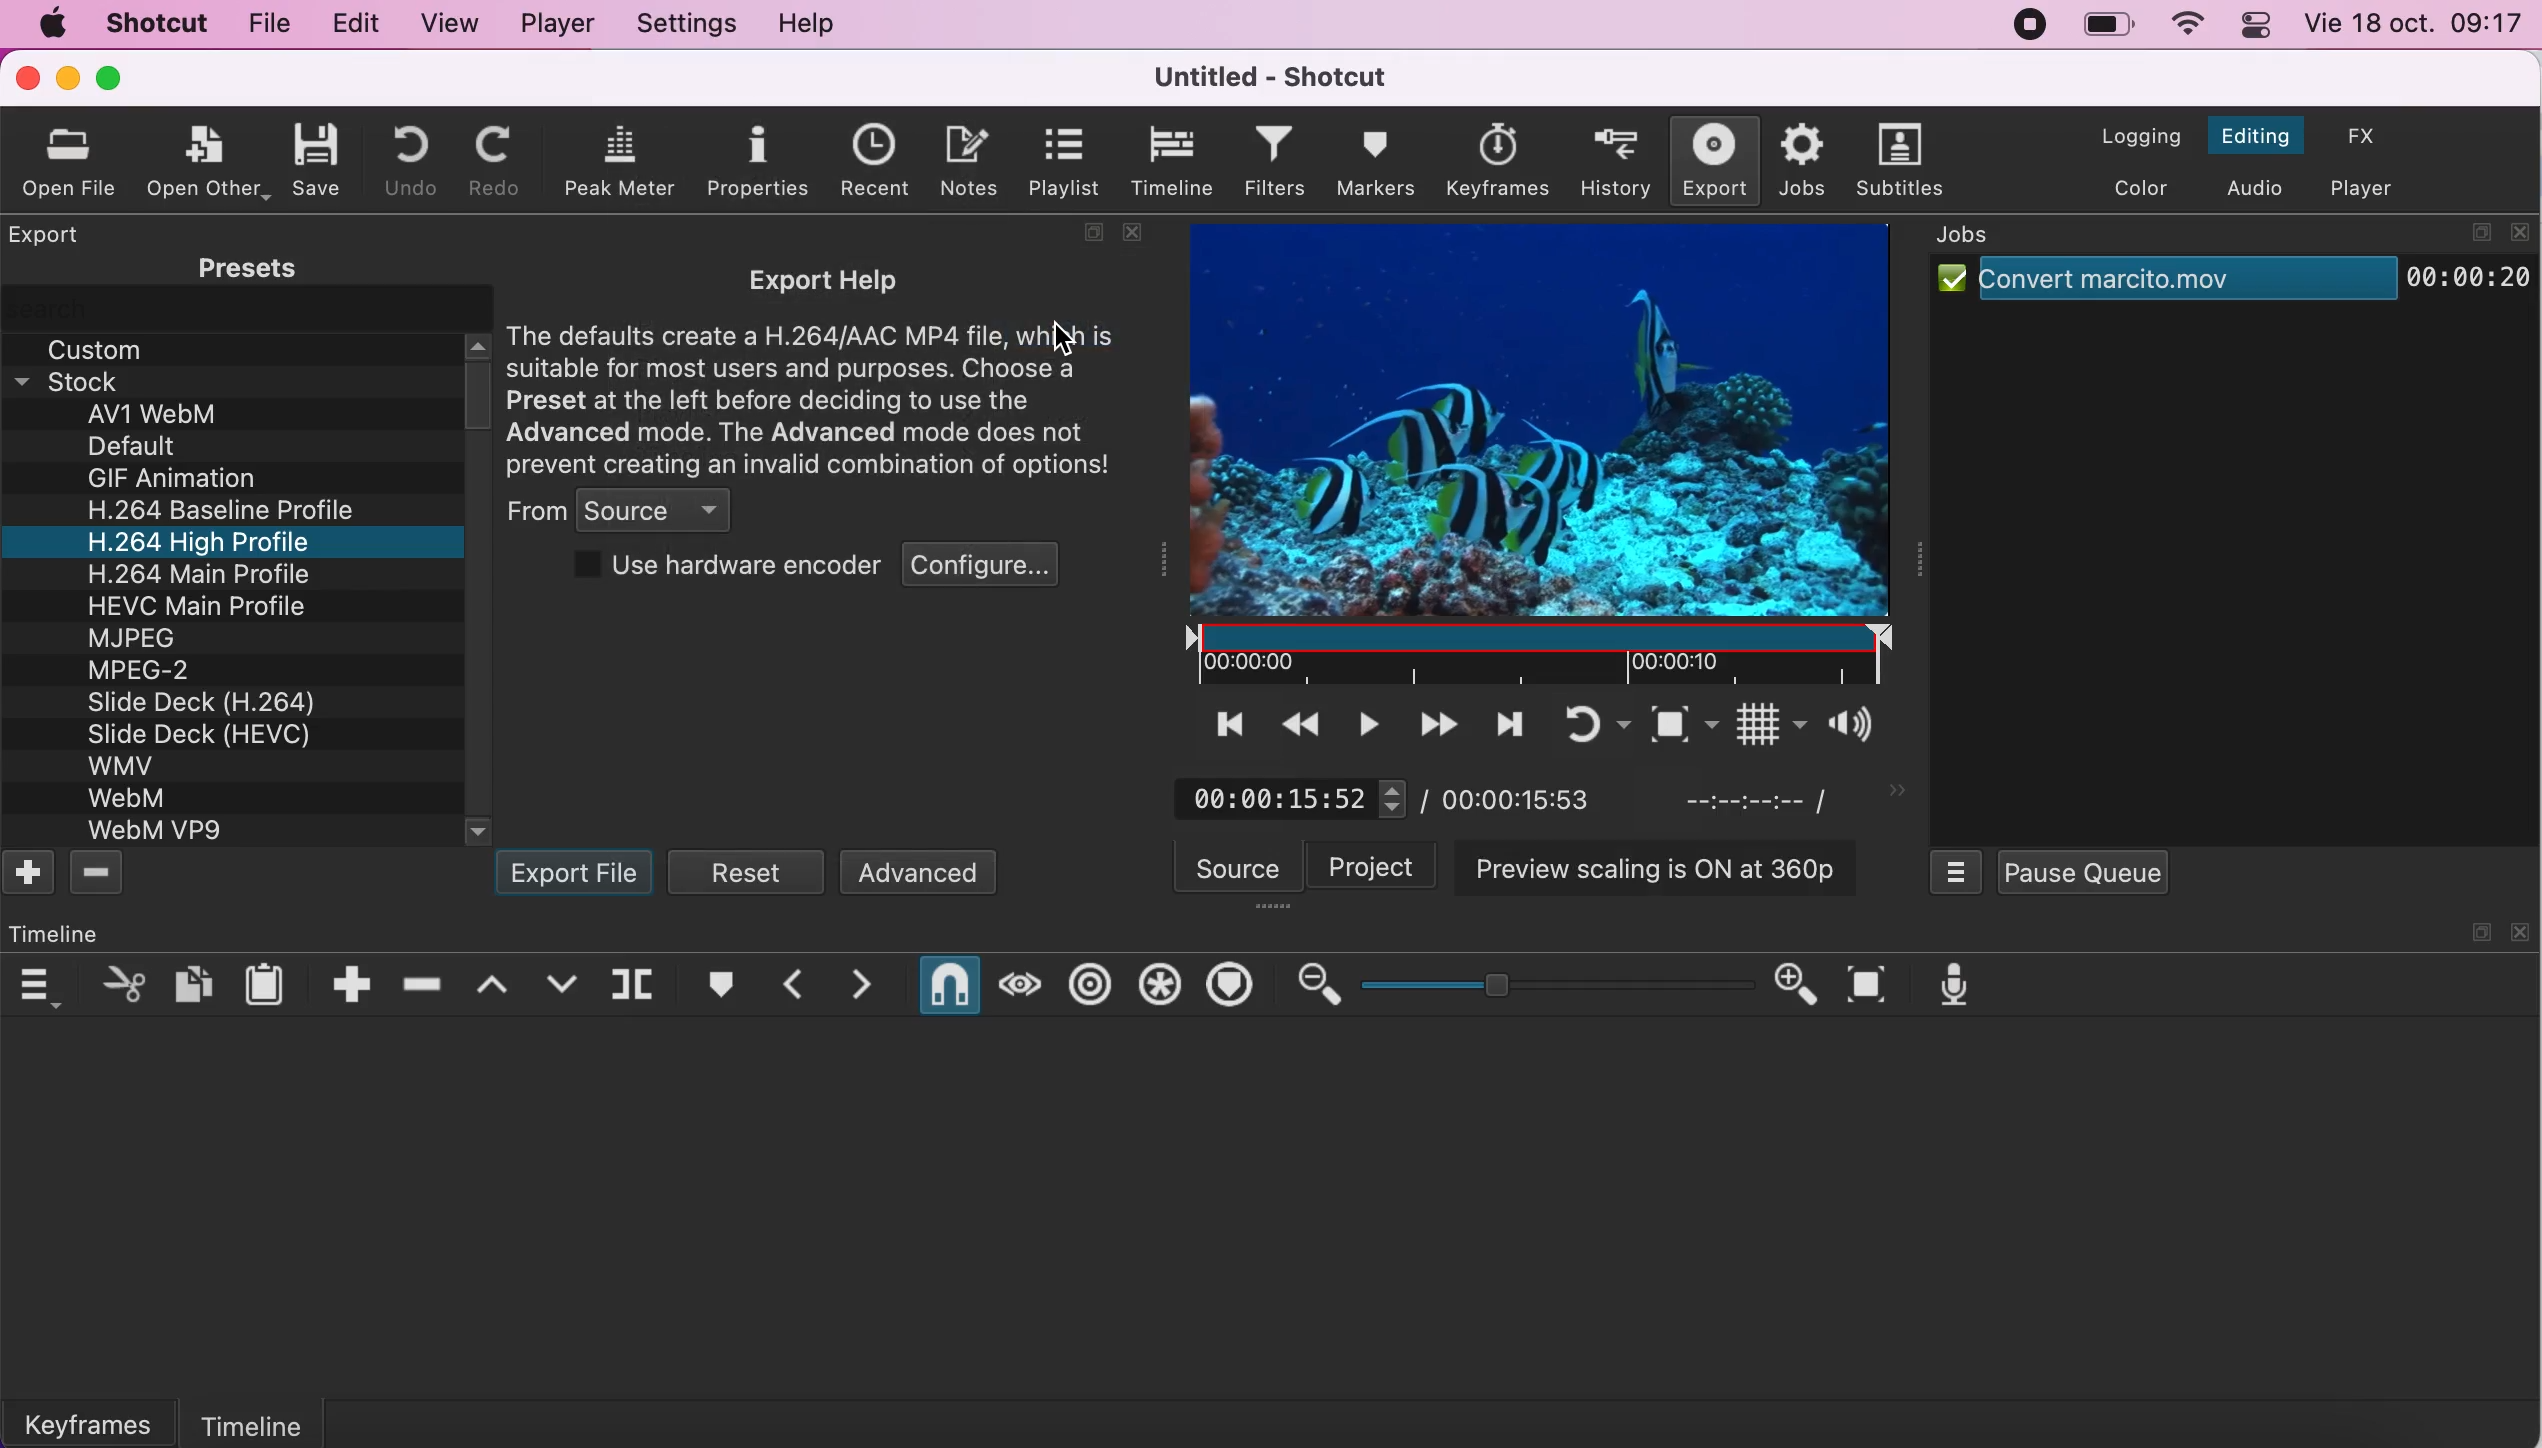  I want to click on skip to the next point, so click(1506, 723).